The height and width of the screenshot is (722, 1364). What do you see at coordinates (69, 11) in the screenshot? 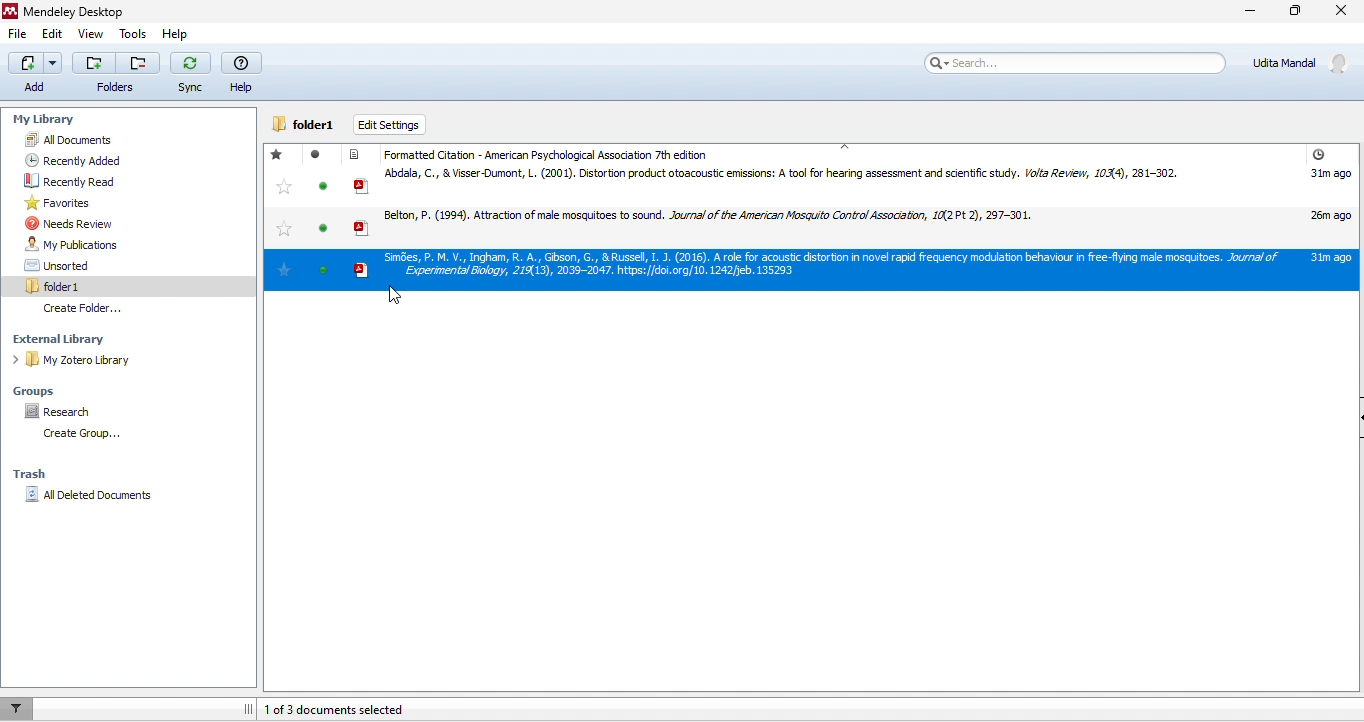
I see `title` at bounding box center [69, 11].